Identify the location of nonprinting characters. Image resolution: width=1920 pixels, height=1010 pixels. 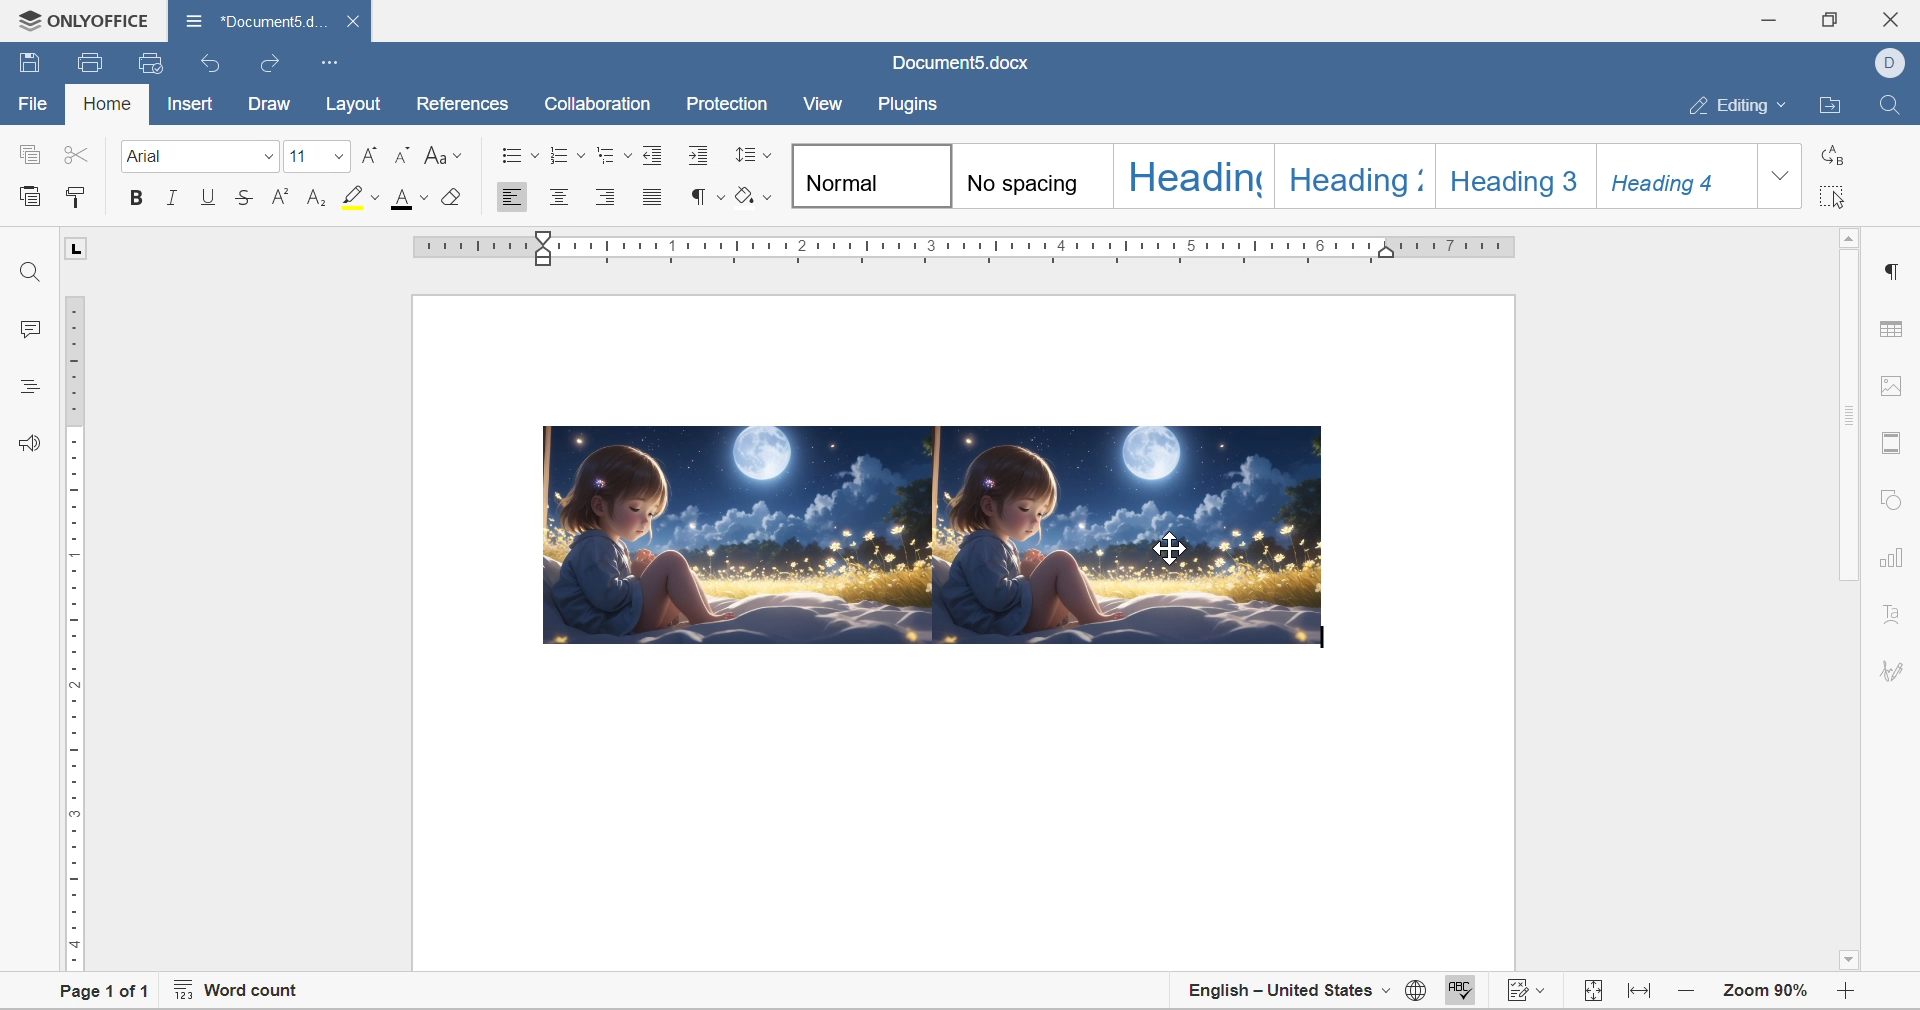
(706, 196).